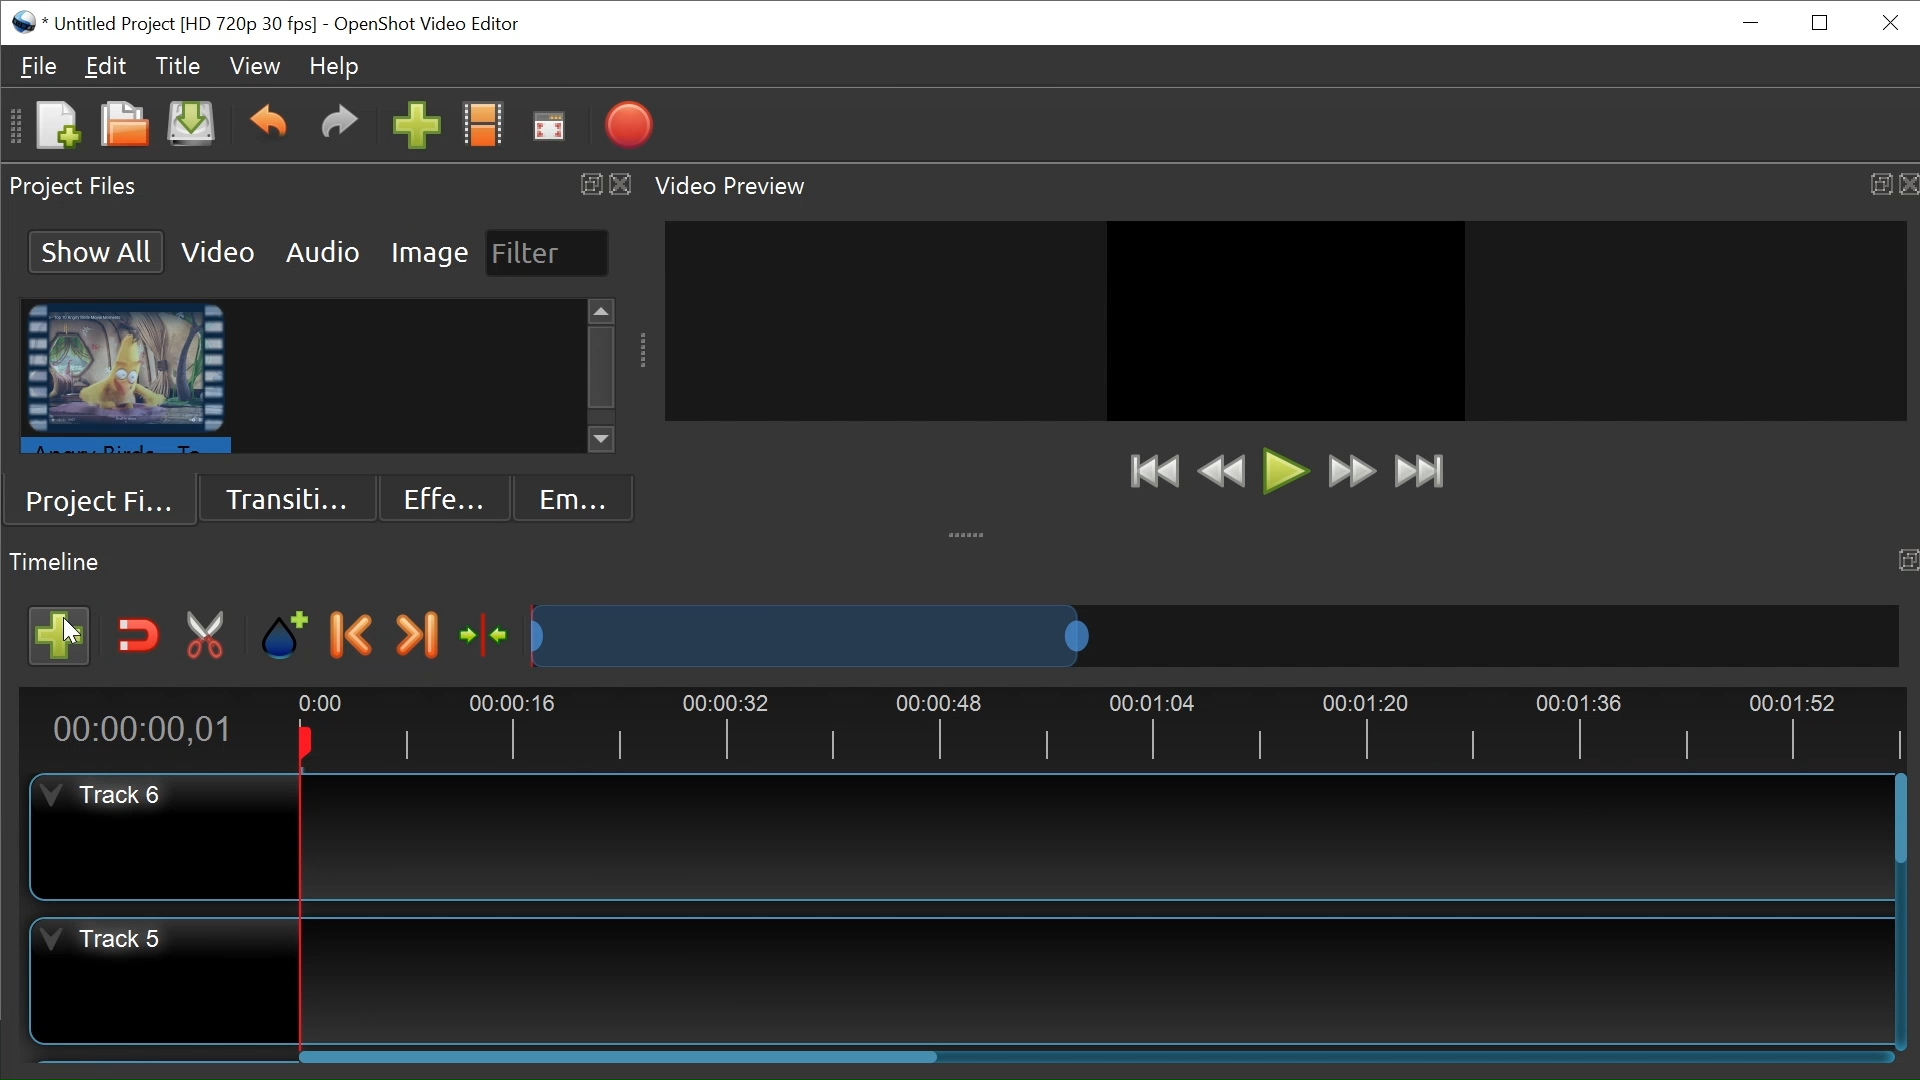  Describe the element at coordinates (127, 378) in the screenshot. I see `Clip` at that location.